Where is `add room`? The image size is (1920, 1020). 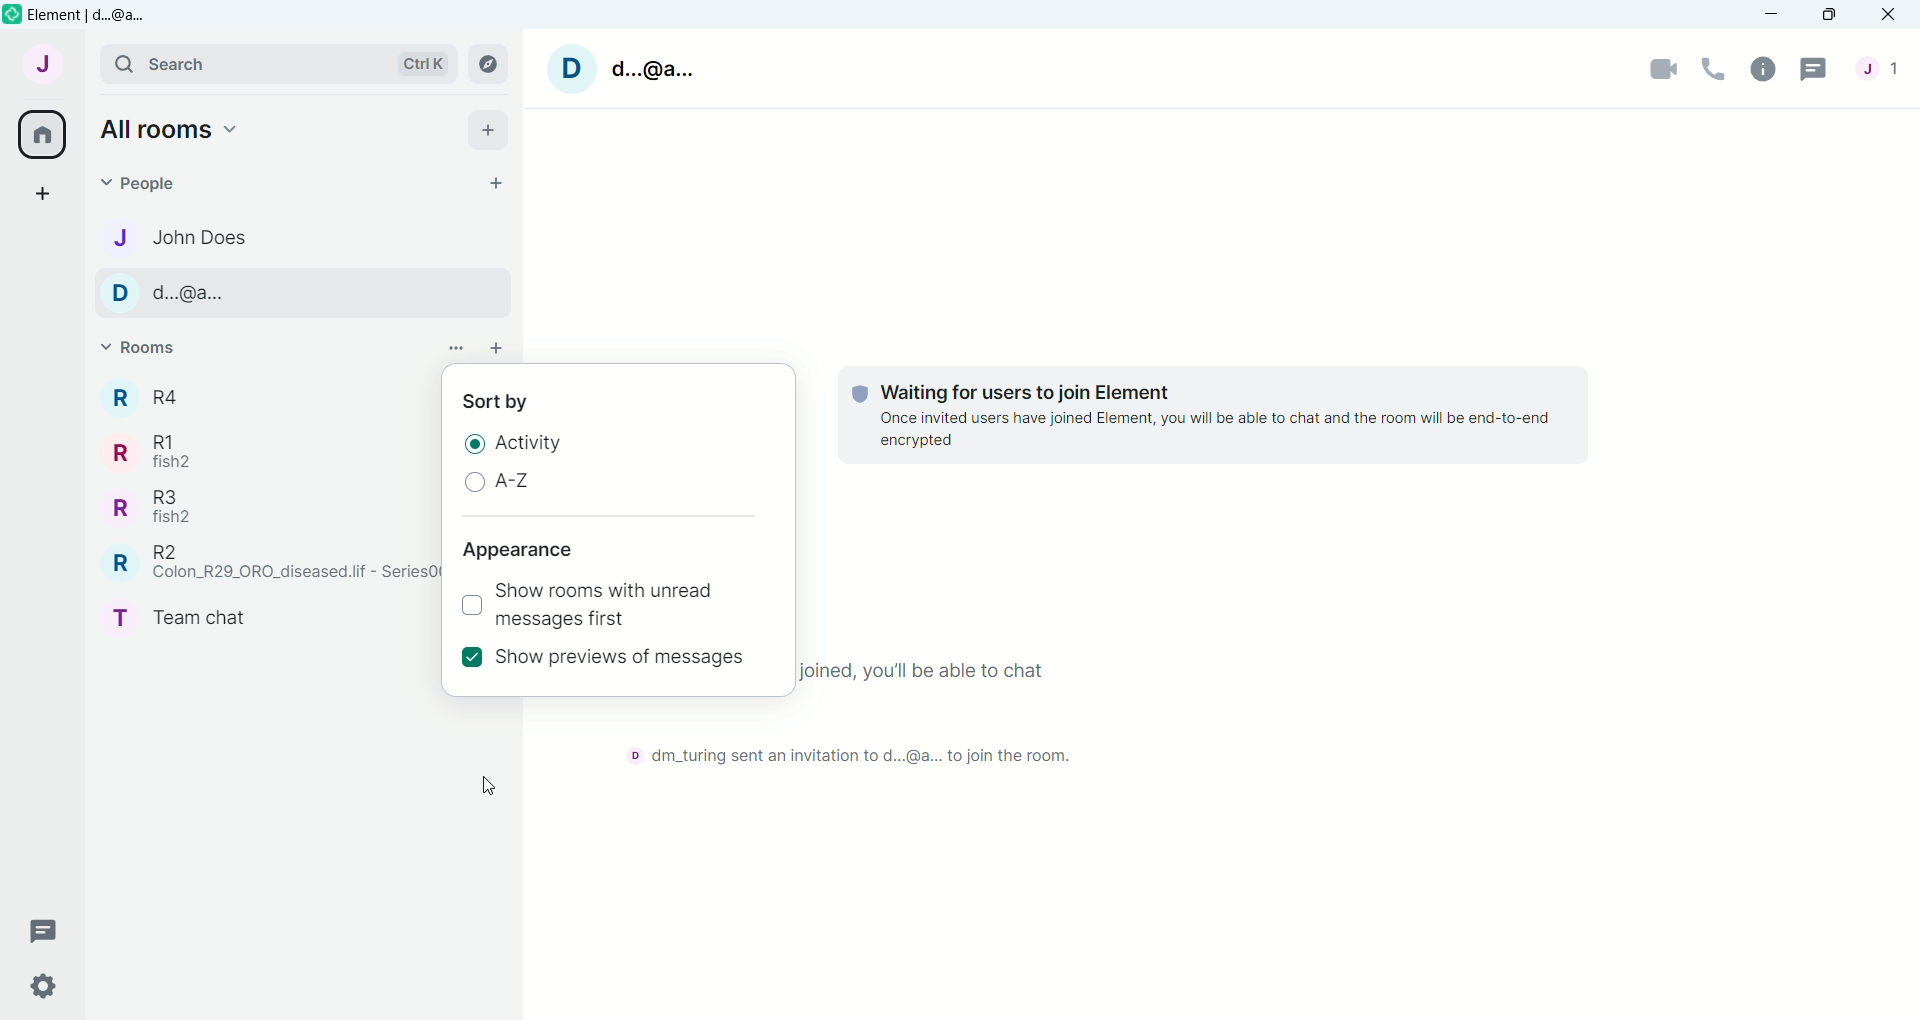 add room is located at coordinates (497, 347).